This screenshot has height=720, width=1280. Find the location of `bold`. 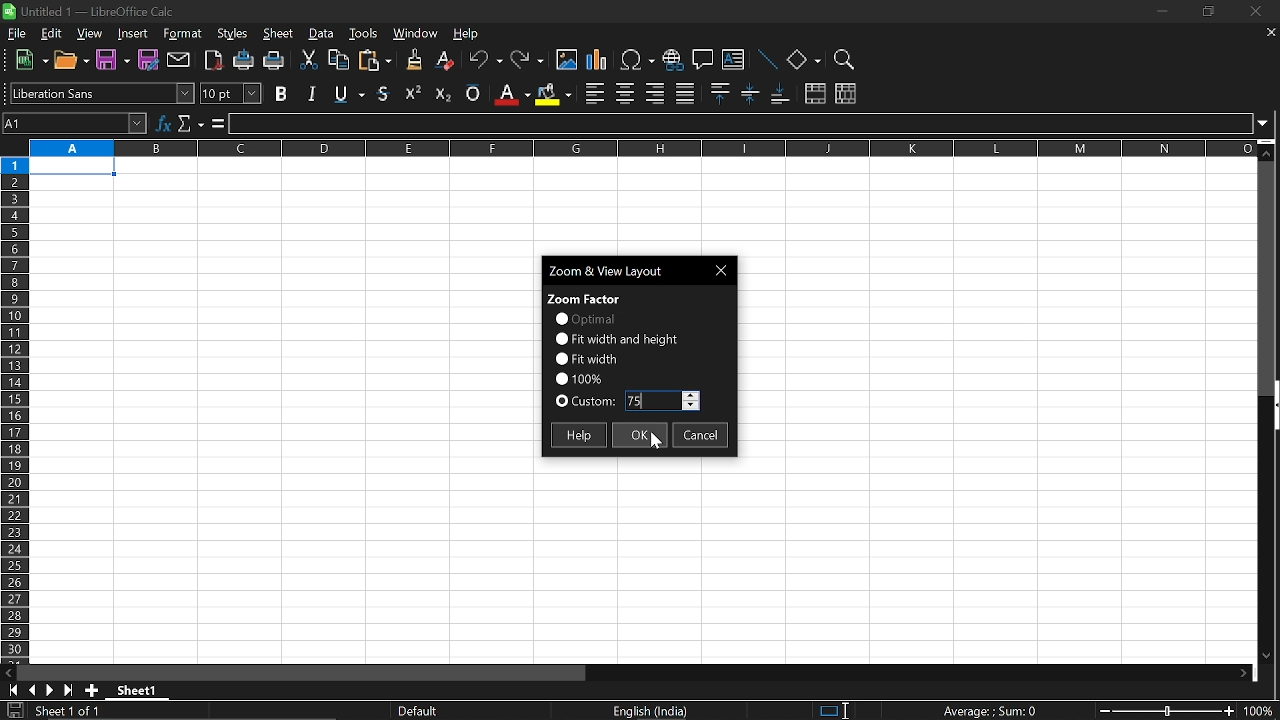

bold is located at coordinates (283, 93).